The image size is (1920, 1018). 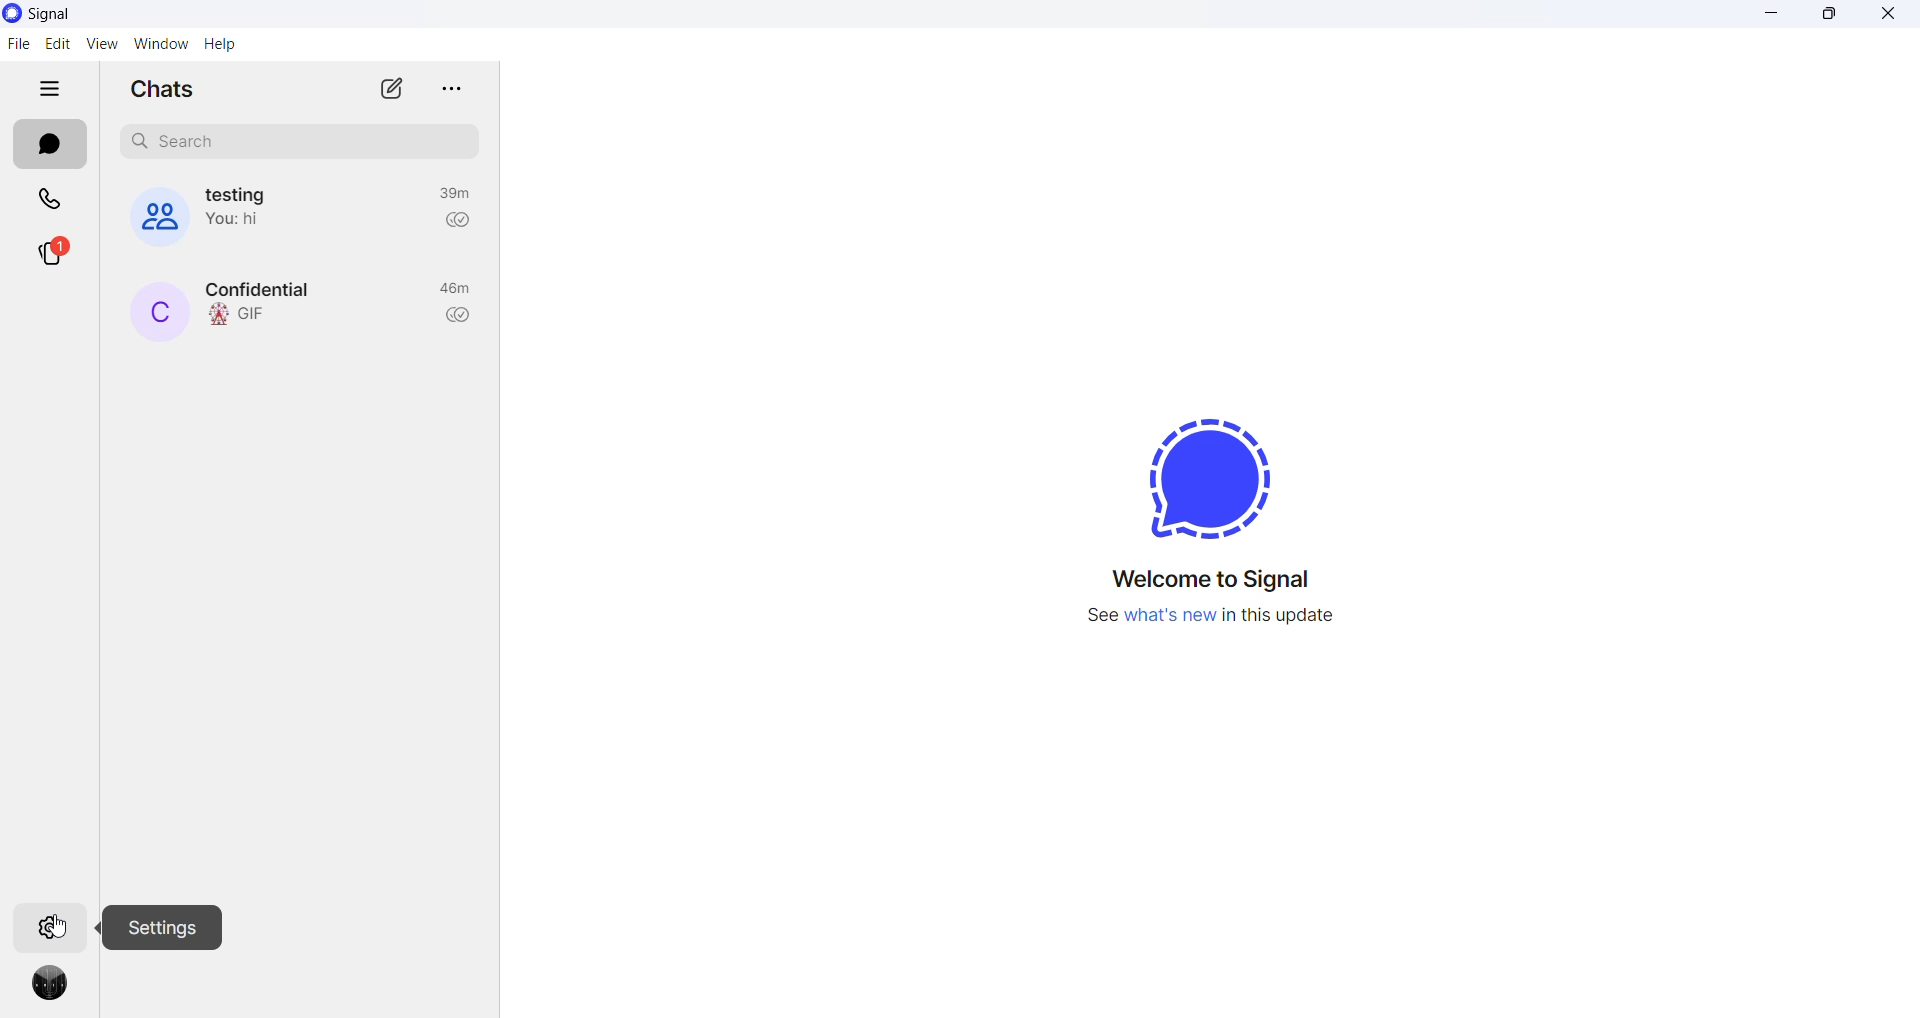 What do you see at coordinates (1214, 473) in the screenshot?
I see `signal logo` at bounding box center [1214, 473].